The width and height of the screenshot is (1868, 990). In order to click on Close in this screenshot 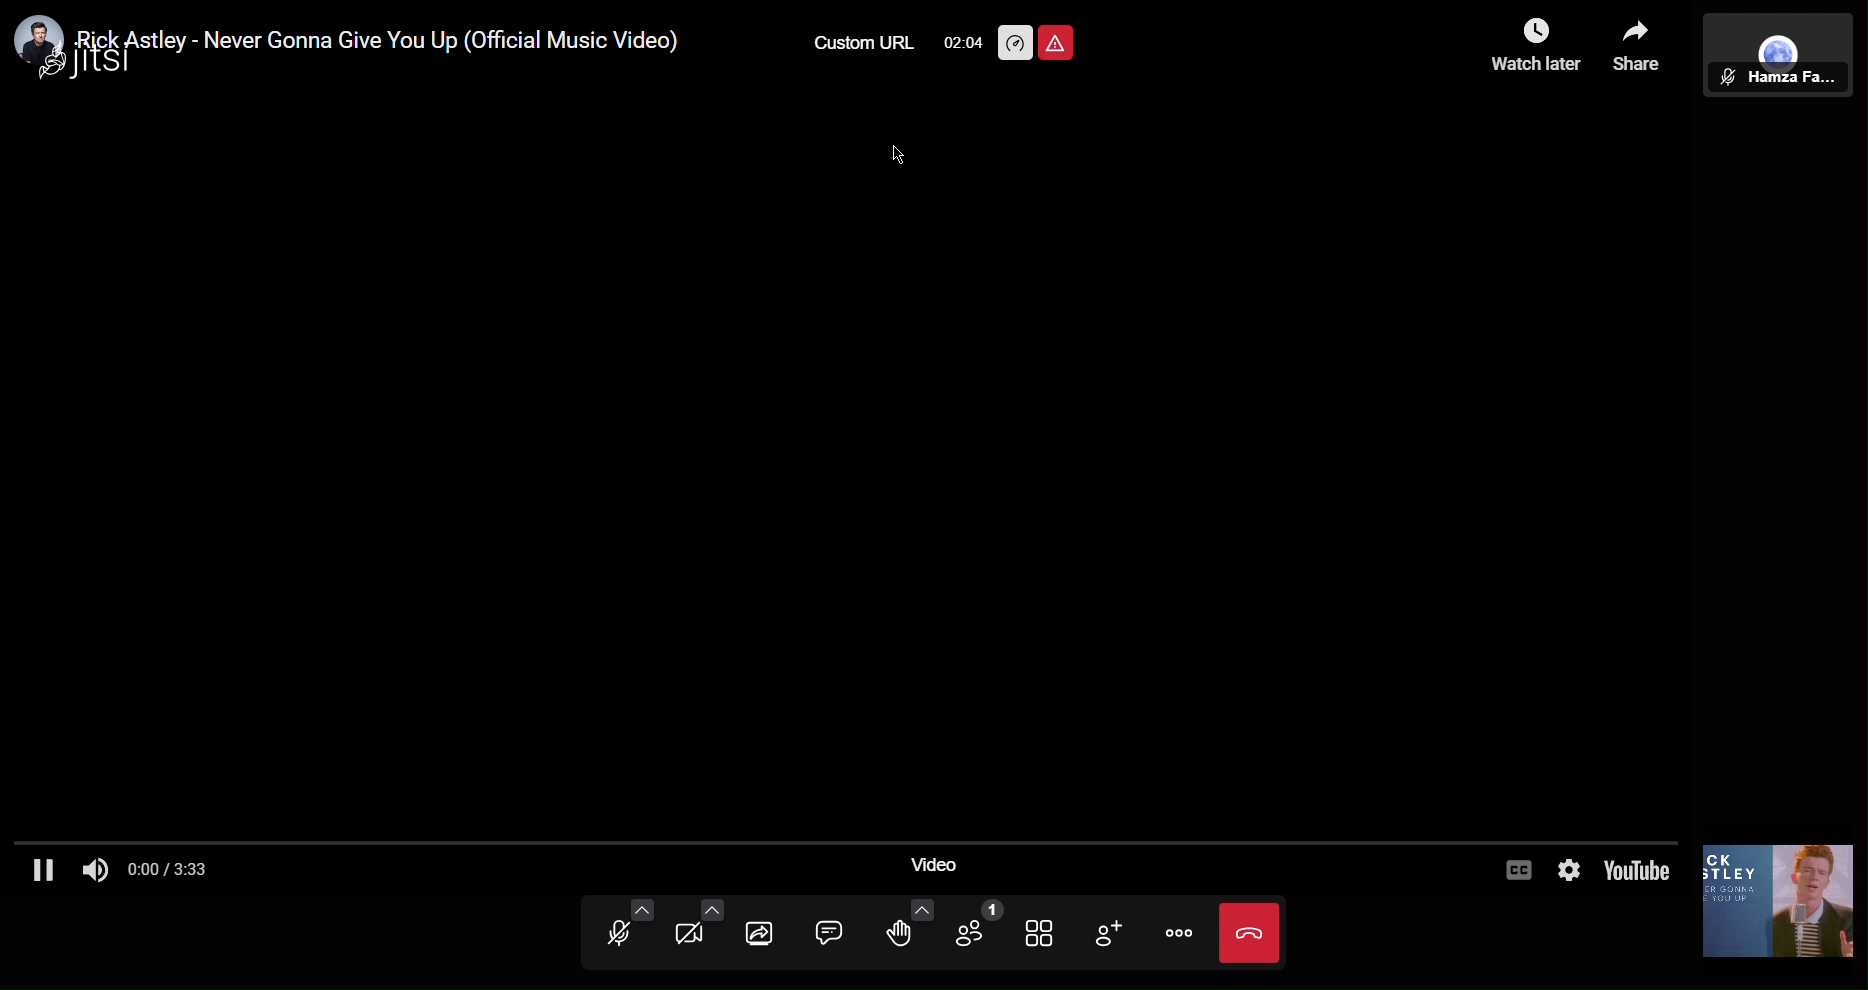, I will do `click(1251, 931)`.